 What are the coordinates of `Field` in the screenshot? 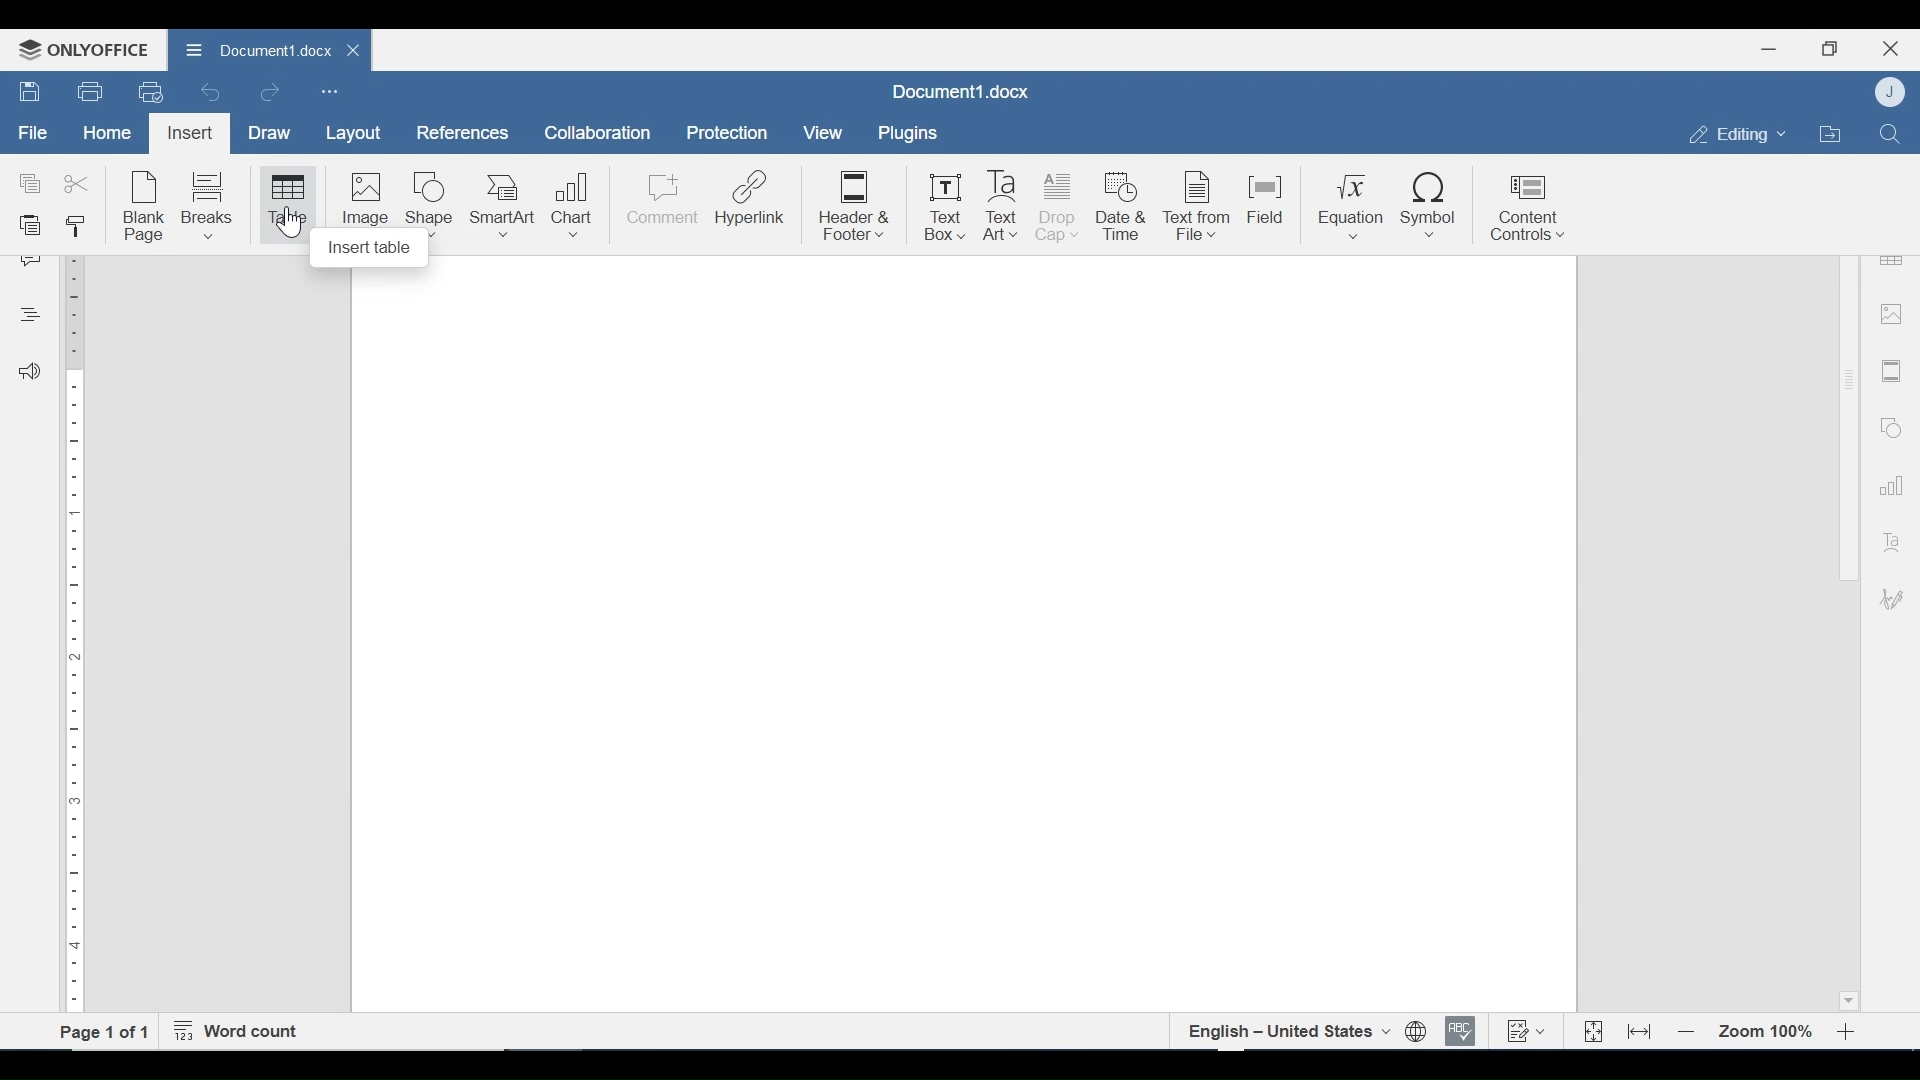 It's located at (1268, 206).